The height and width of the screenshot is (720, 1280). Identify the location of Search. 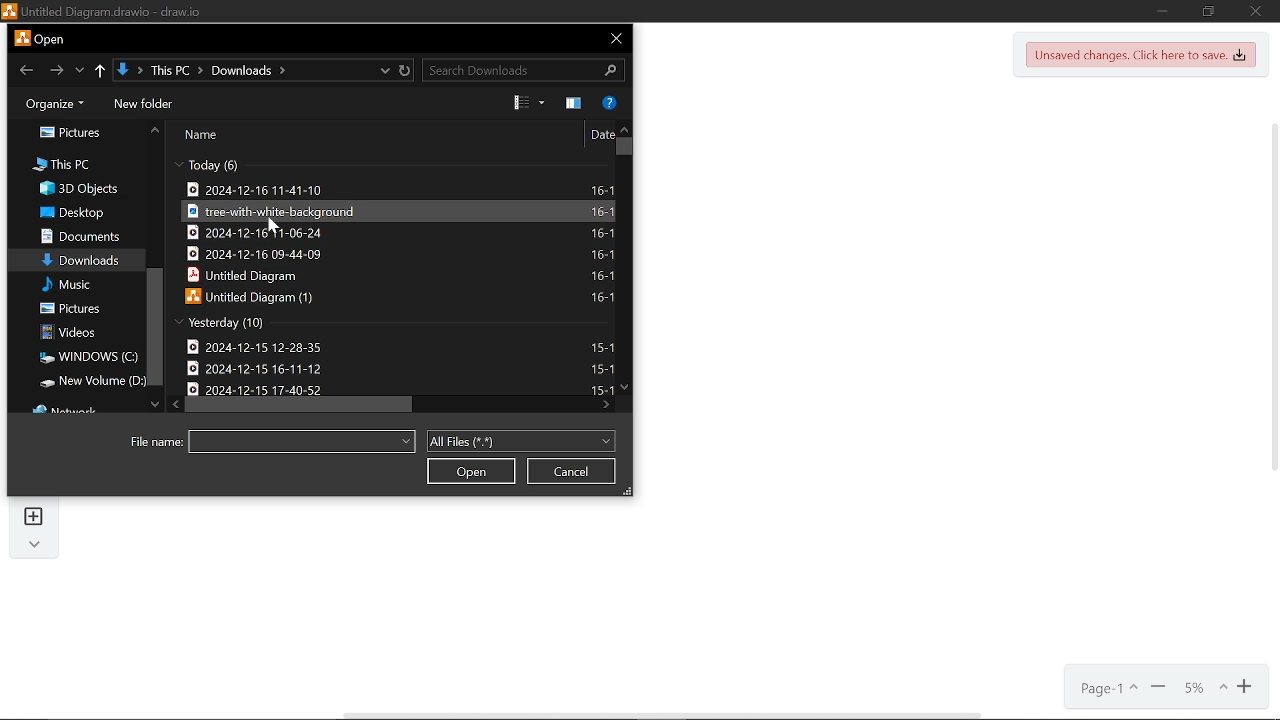
(522, 71).